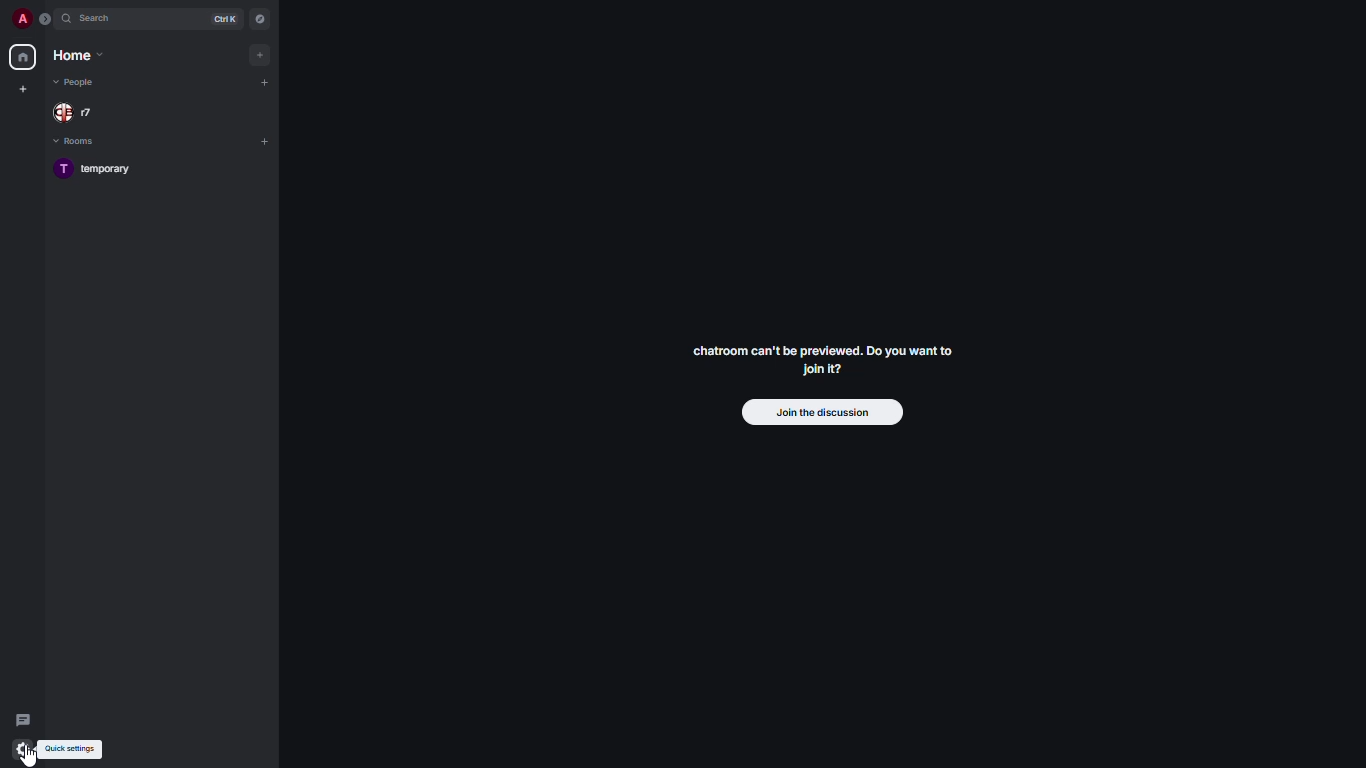  Describe the element at coordinates (22, 748) in the screenshot. I see `quick settings` at that location.